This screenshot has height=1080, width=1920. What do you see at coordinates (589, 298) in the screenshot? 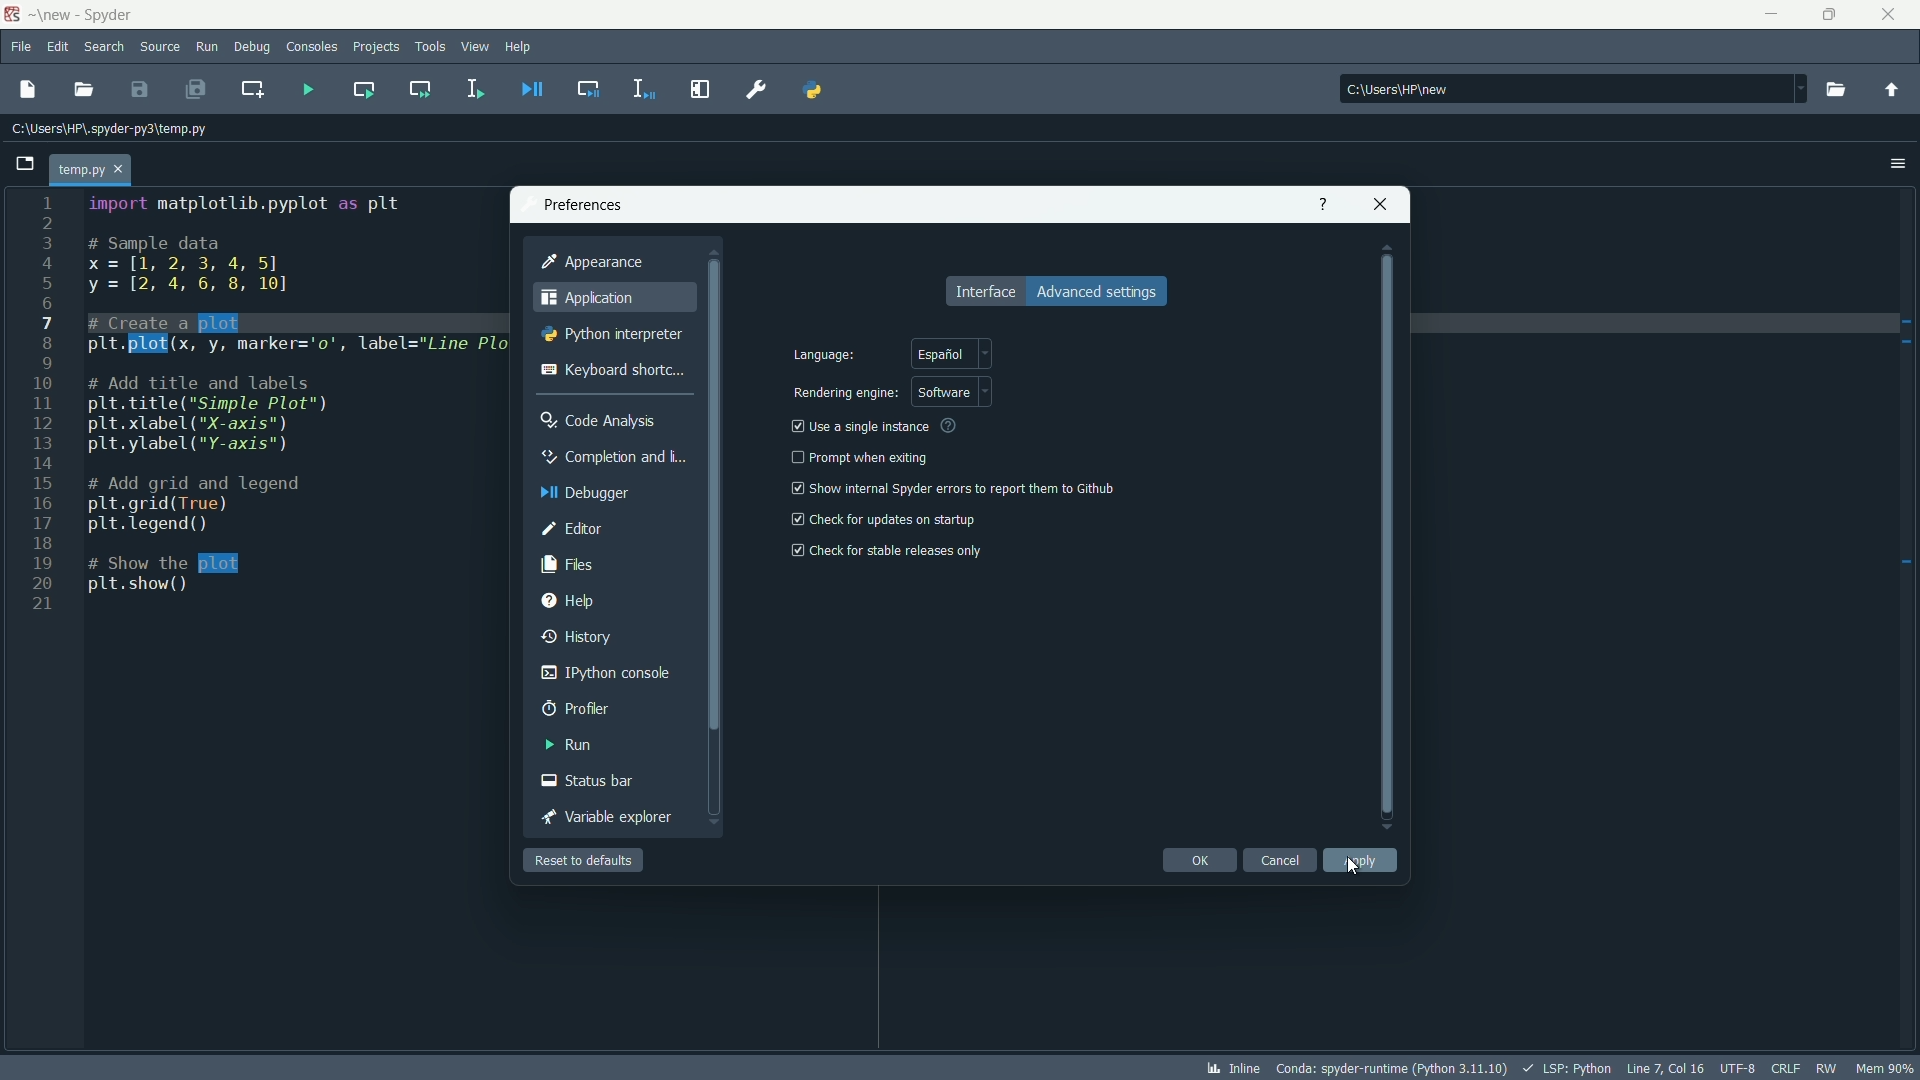
I see `application` at bounding box center [589, 298].